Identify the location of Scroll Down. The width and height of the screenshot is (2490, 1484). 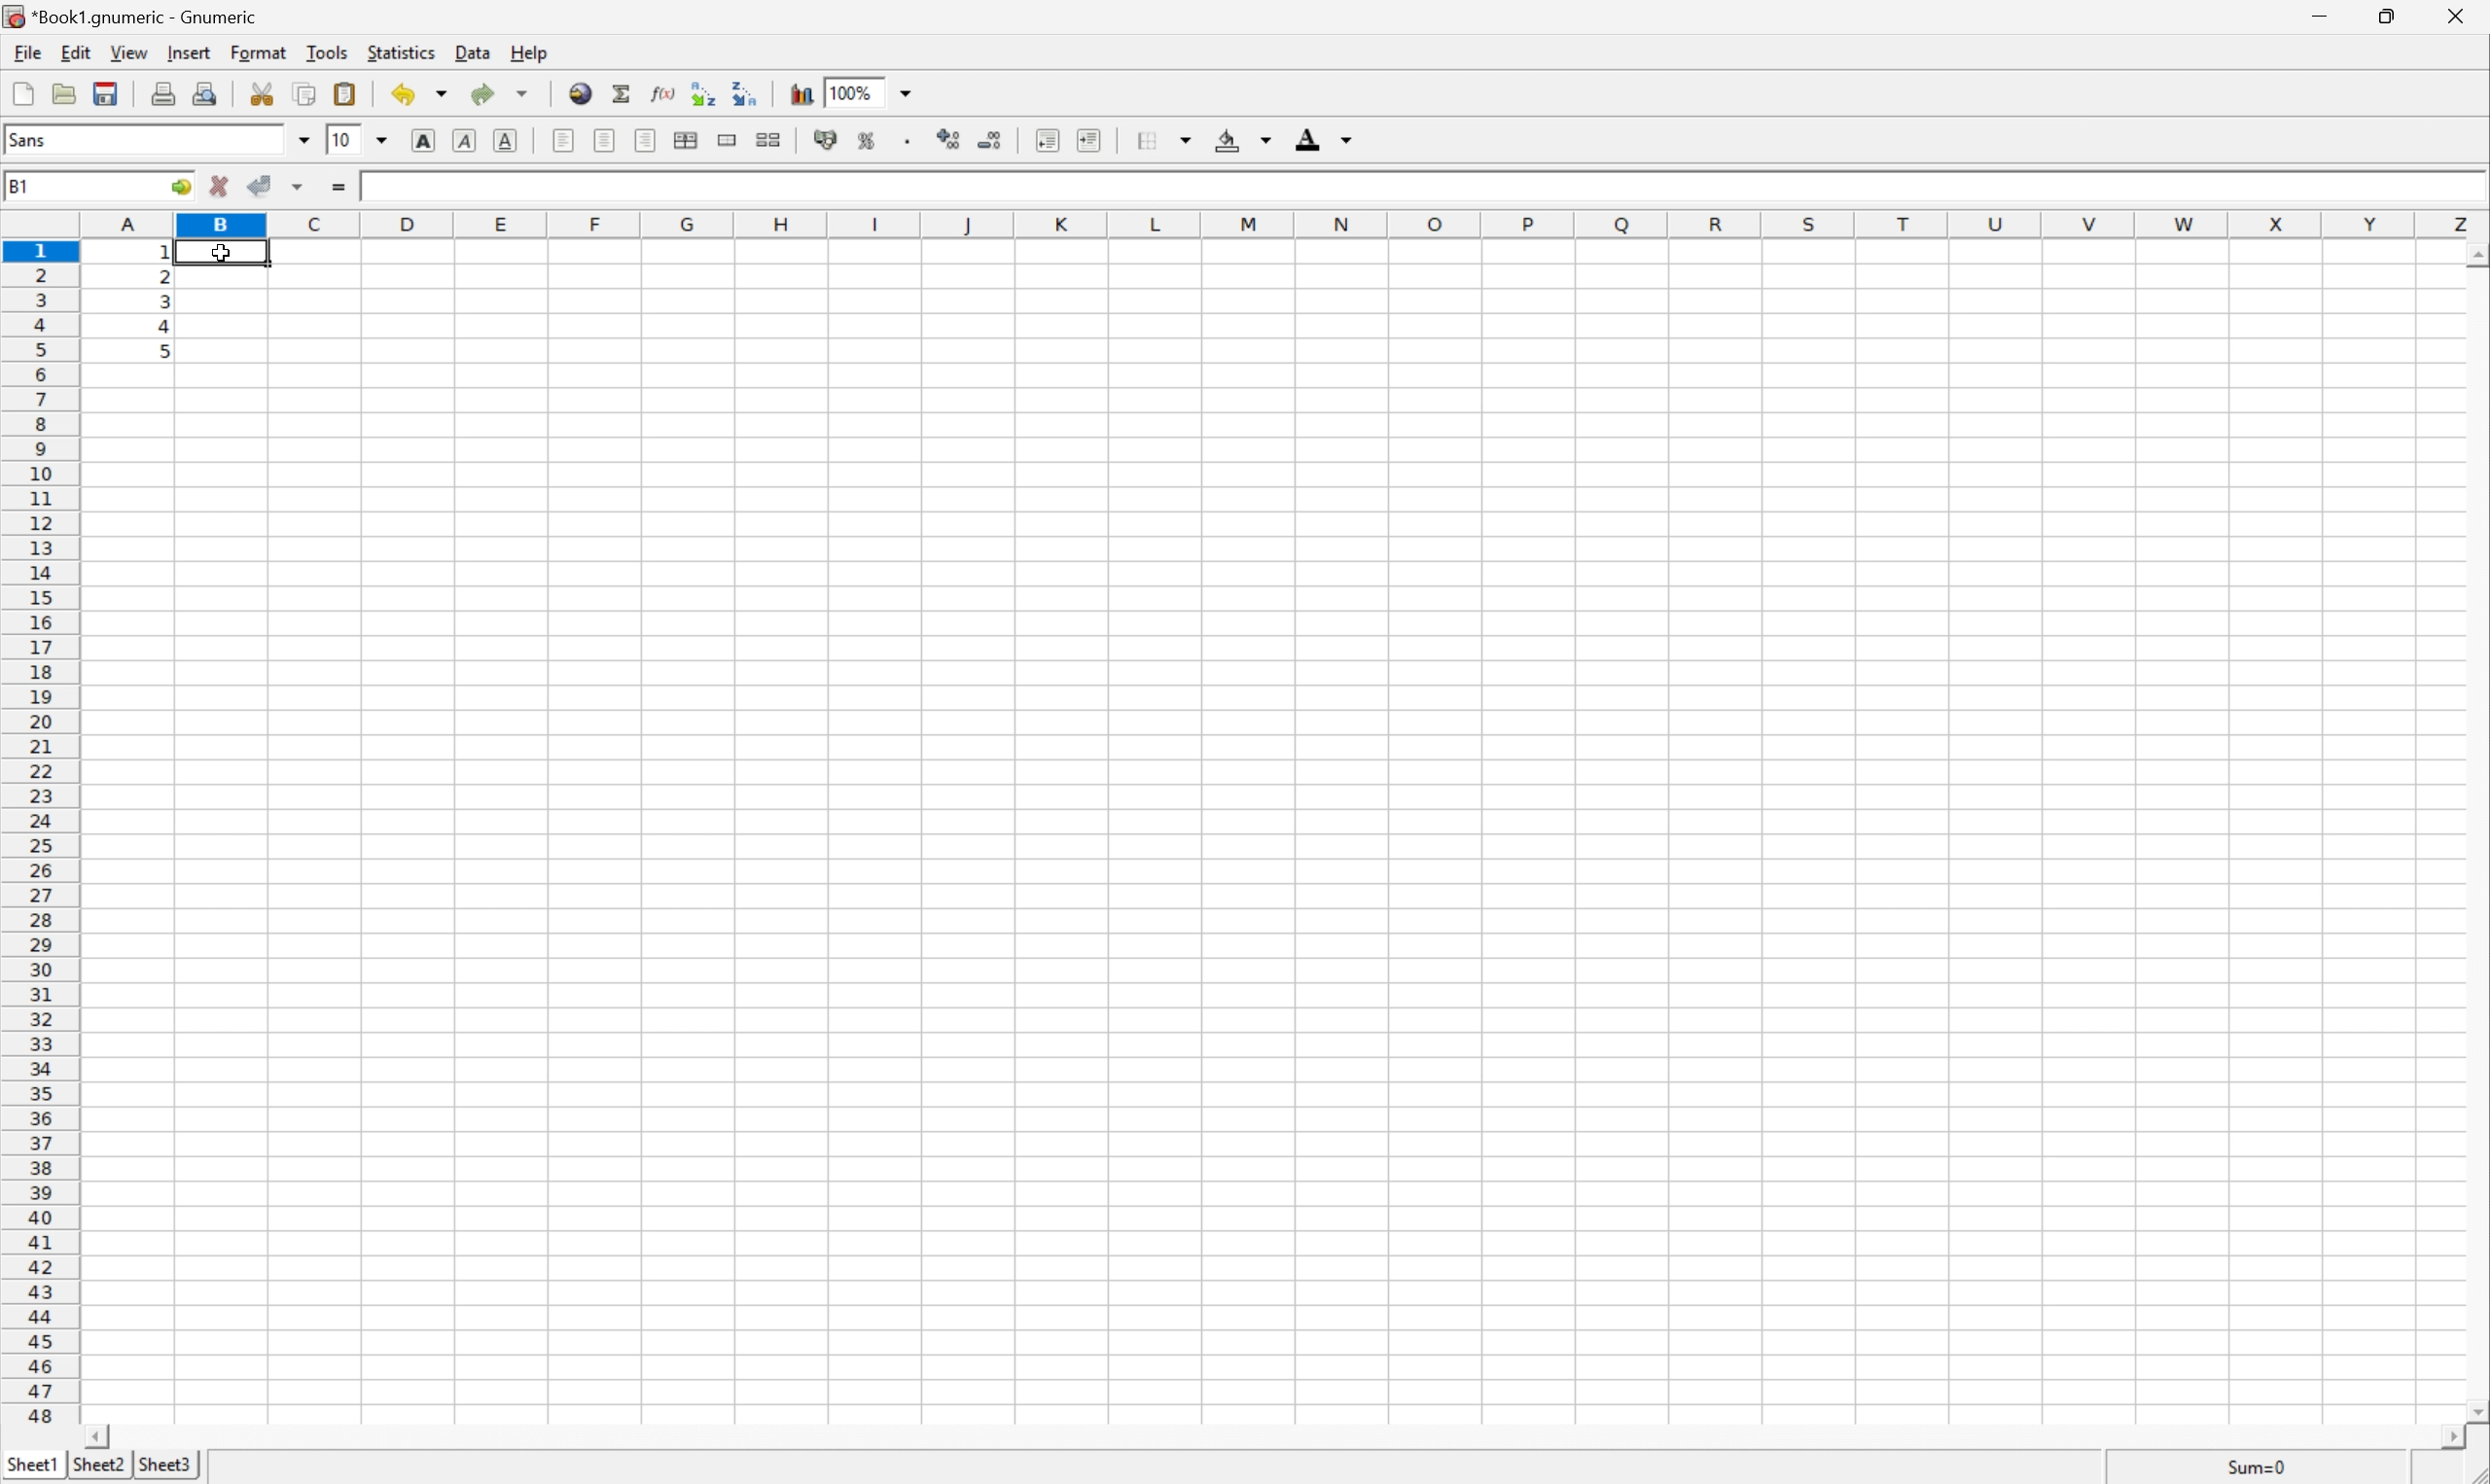
(2473, 1407).